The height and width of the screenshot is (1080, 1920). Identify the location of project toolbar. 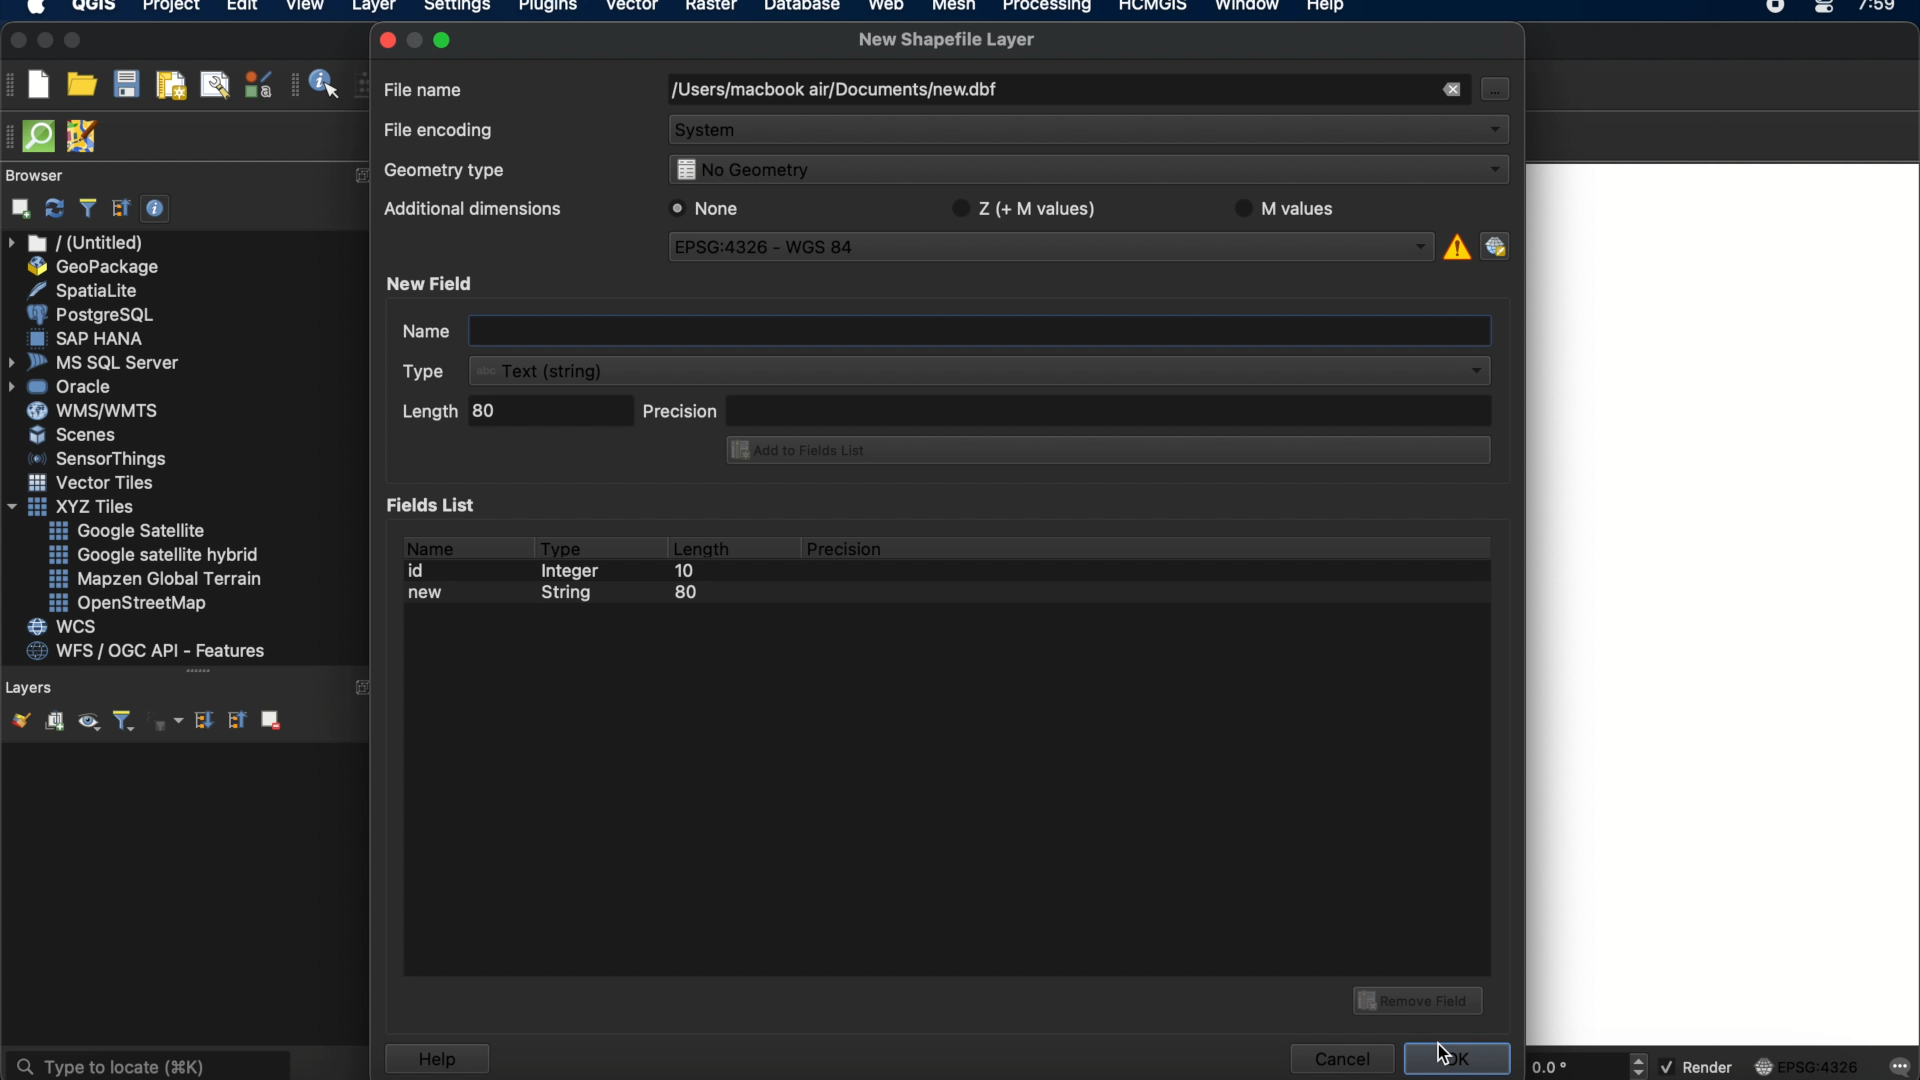
(12, 84).